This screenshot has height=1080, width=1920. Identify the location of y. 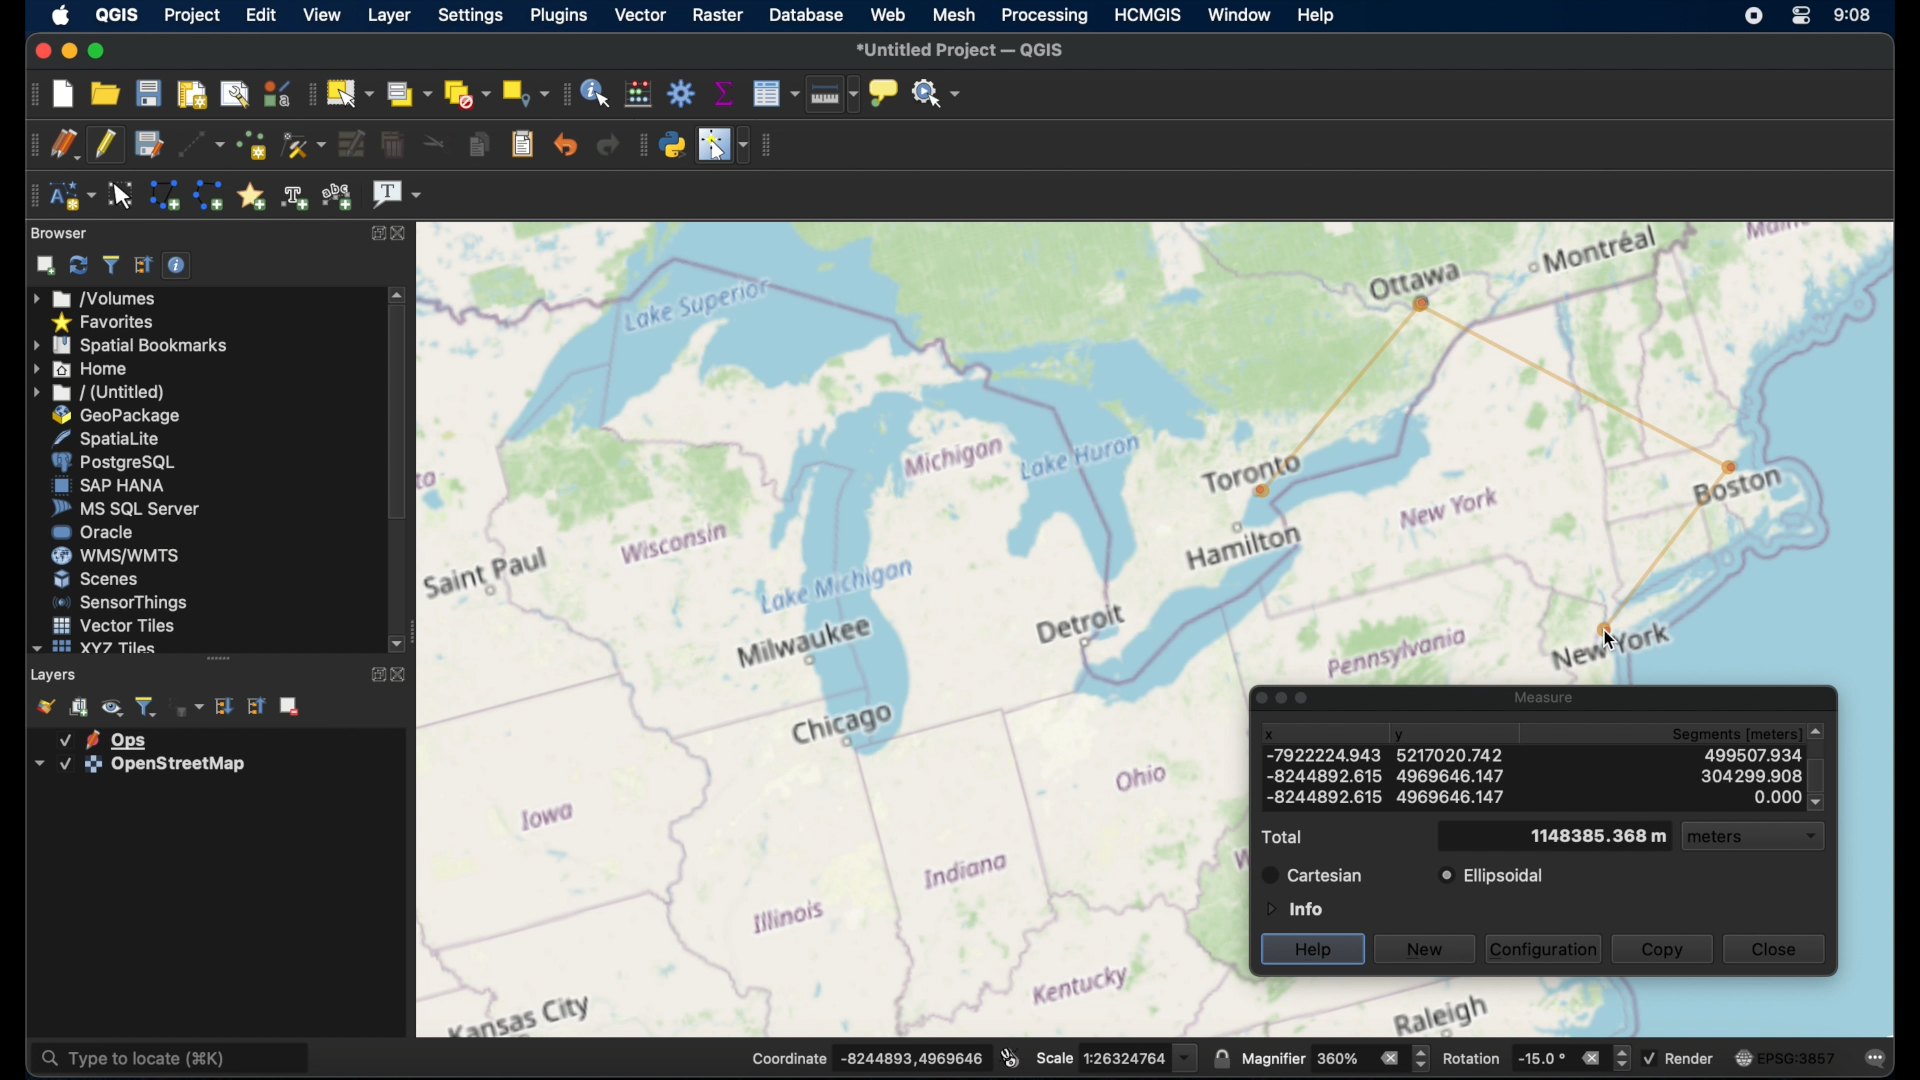
(1454, 775).